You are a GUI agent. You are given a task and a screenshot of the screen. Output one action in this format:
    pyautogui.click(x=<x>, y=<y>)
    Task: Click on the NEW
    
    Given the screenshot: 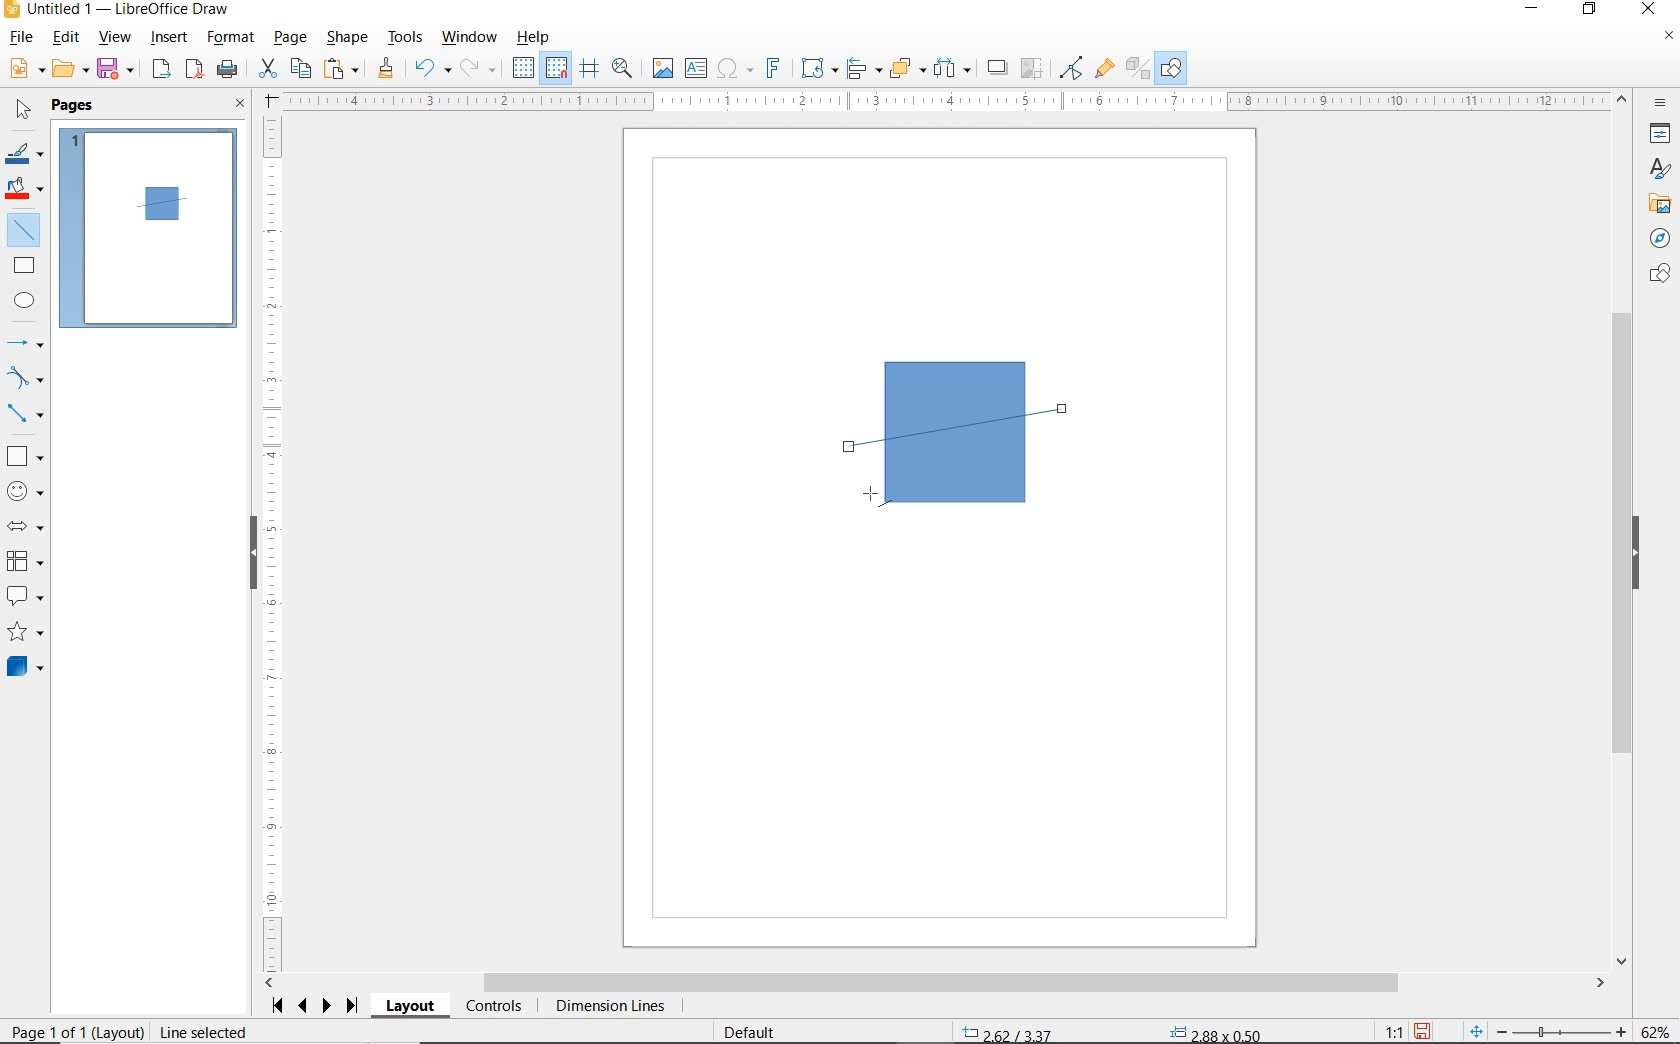 What is the action you would take?
    pyautogui.click(x=25, y=69)
    